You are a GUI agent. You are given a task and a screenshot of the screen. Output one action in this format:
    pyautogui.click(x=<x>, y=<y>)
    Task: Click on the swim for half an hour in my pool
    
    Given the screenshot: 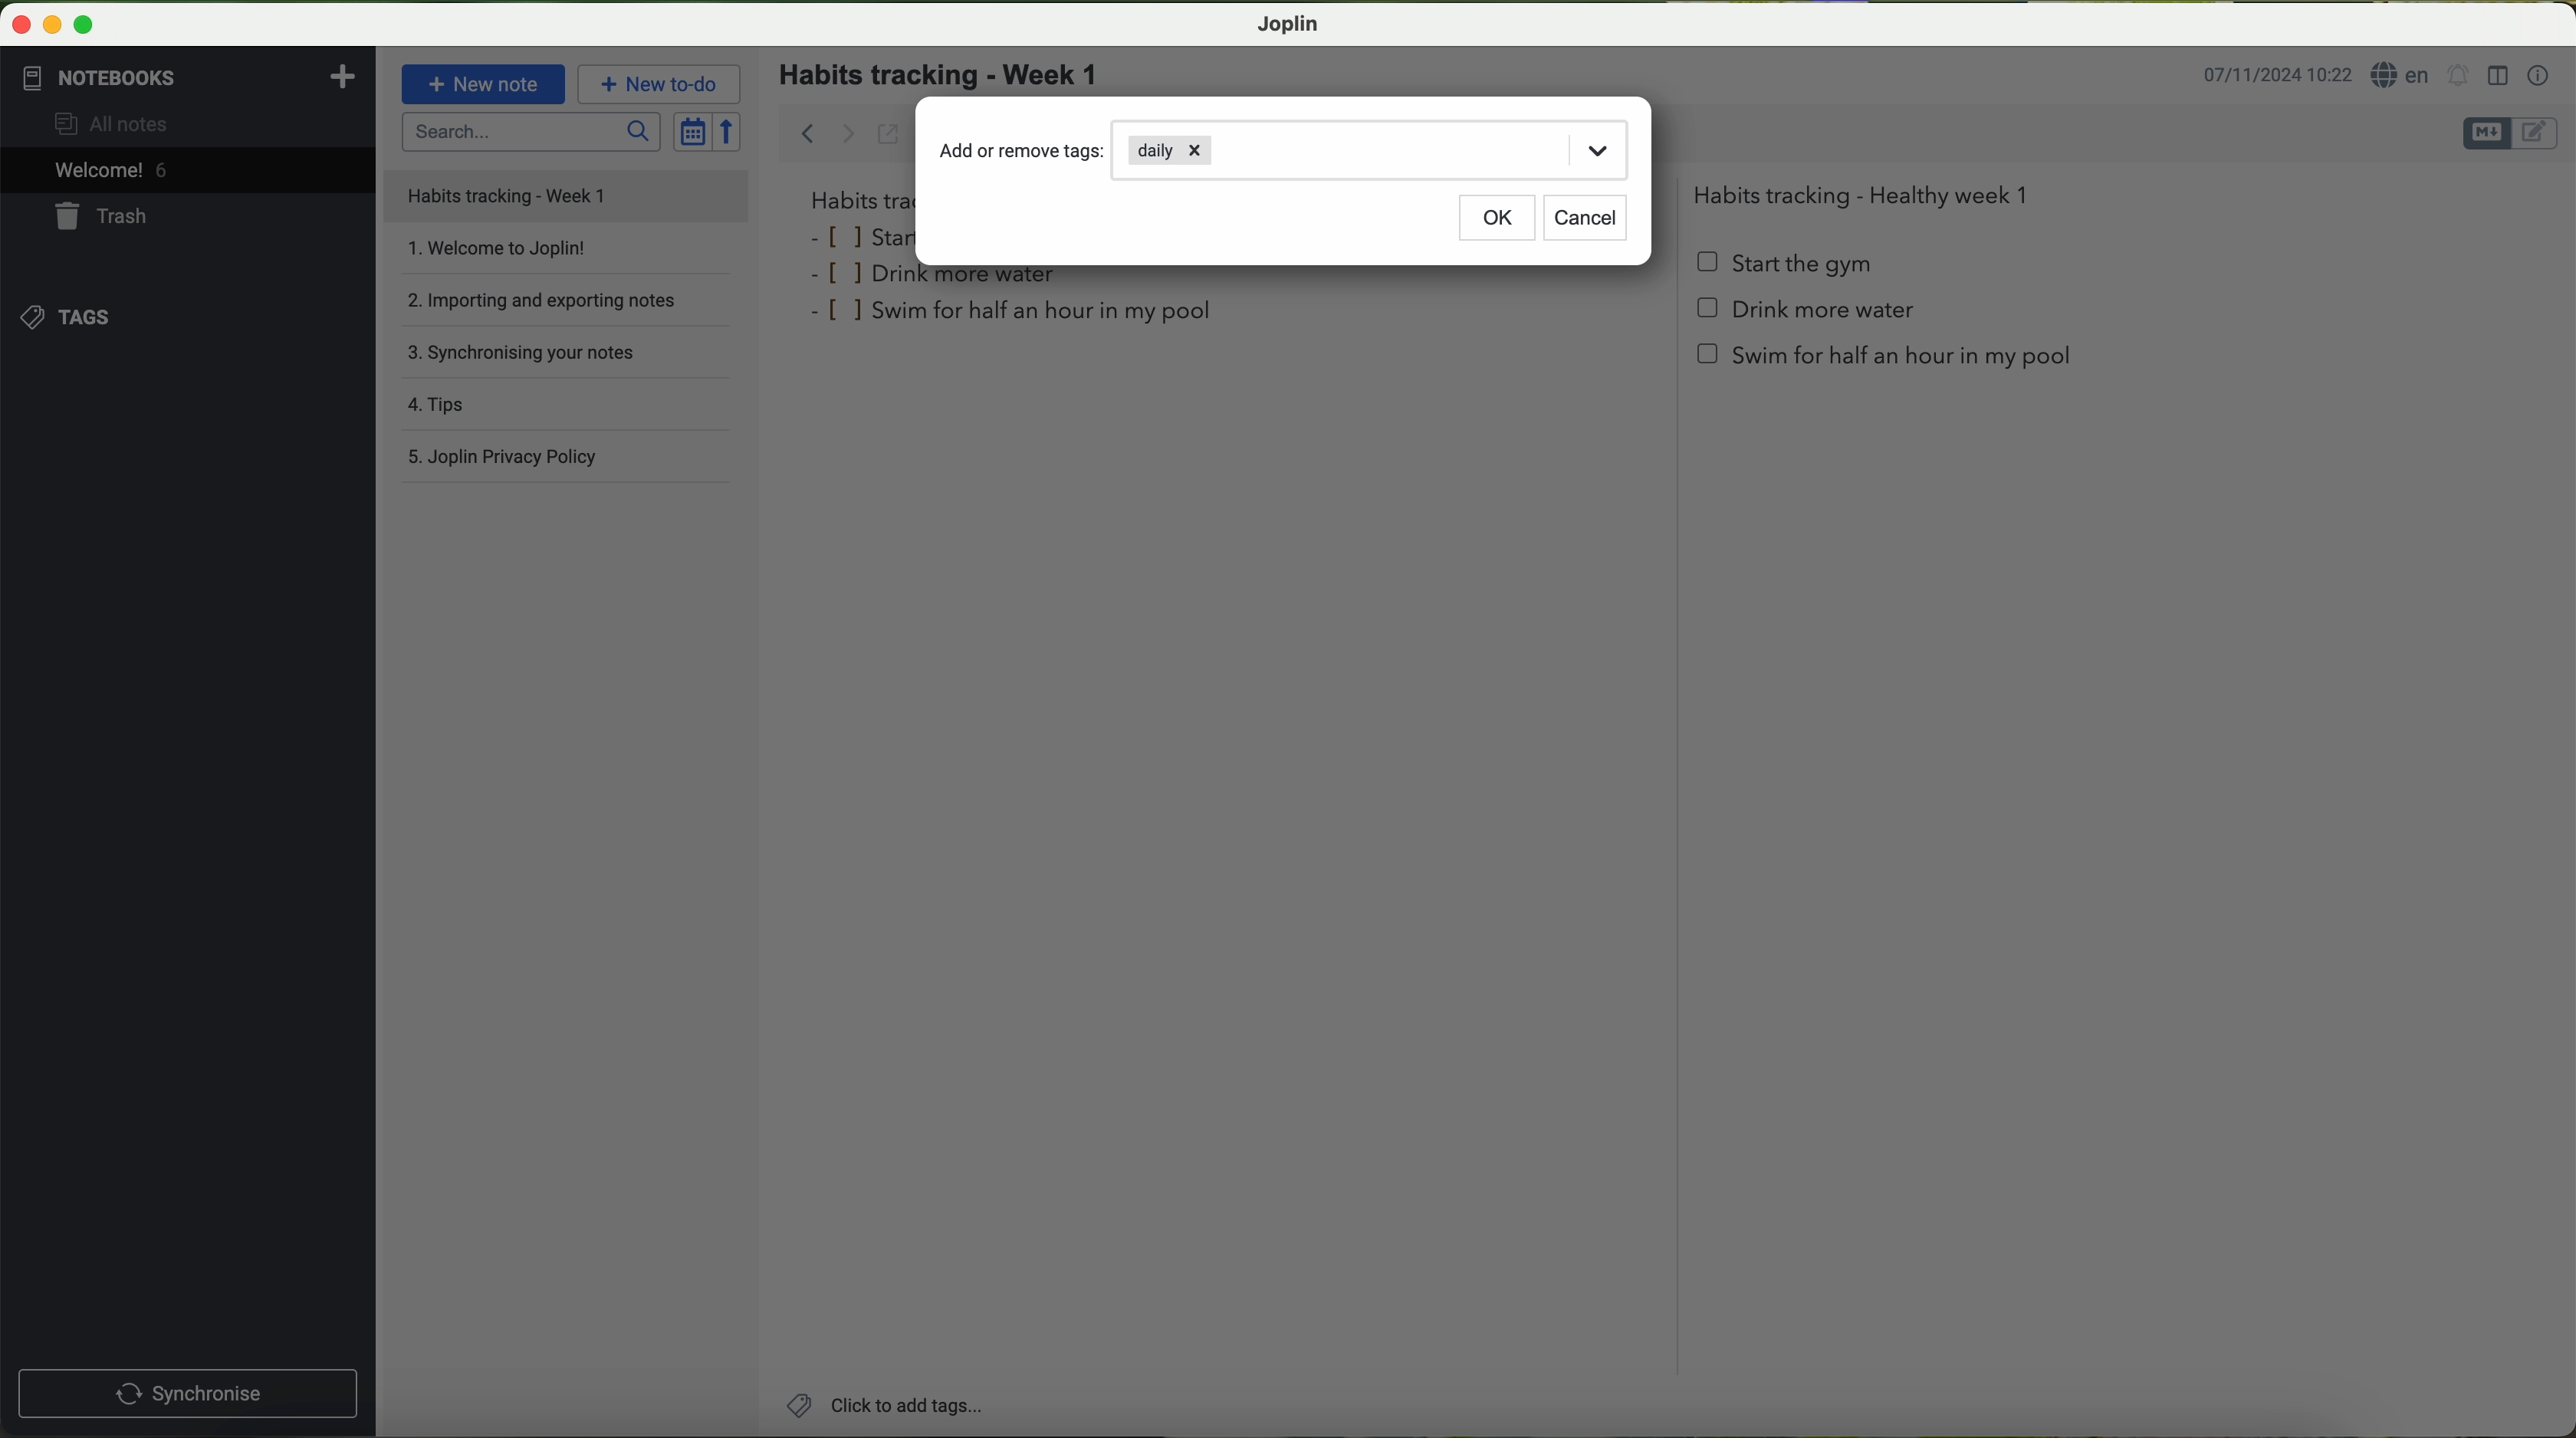 What is the action you would take?
    pyautogui.click(x=1888, y=362)
    